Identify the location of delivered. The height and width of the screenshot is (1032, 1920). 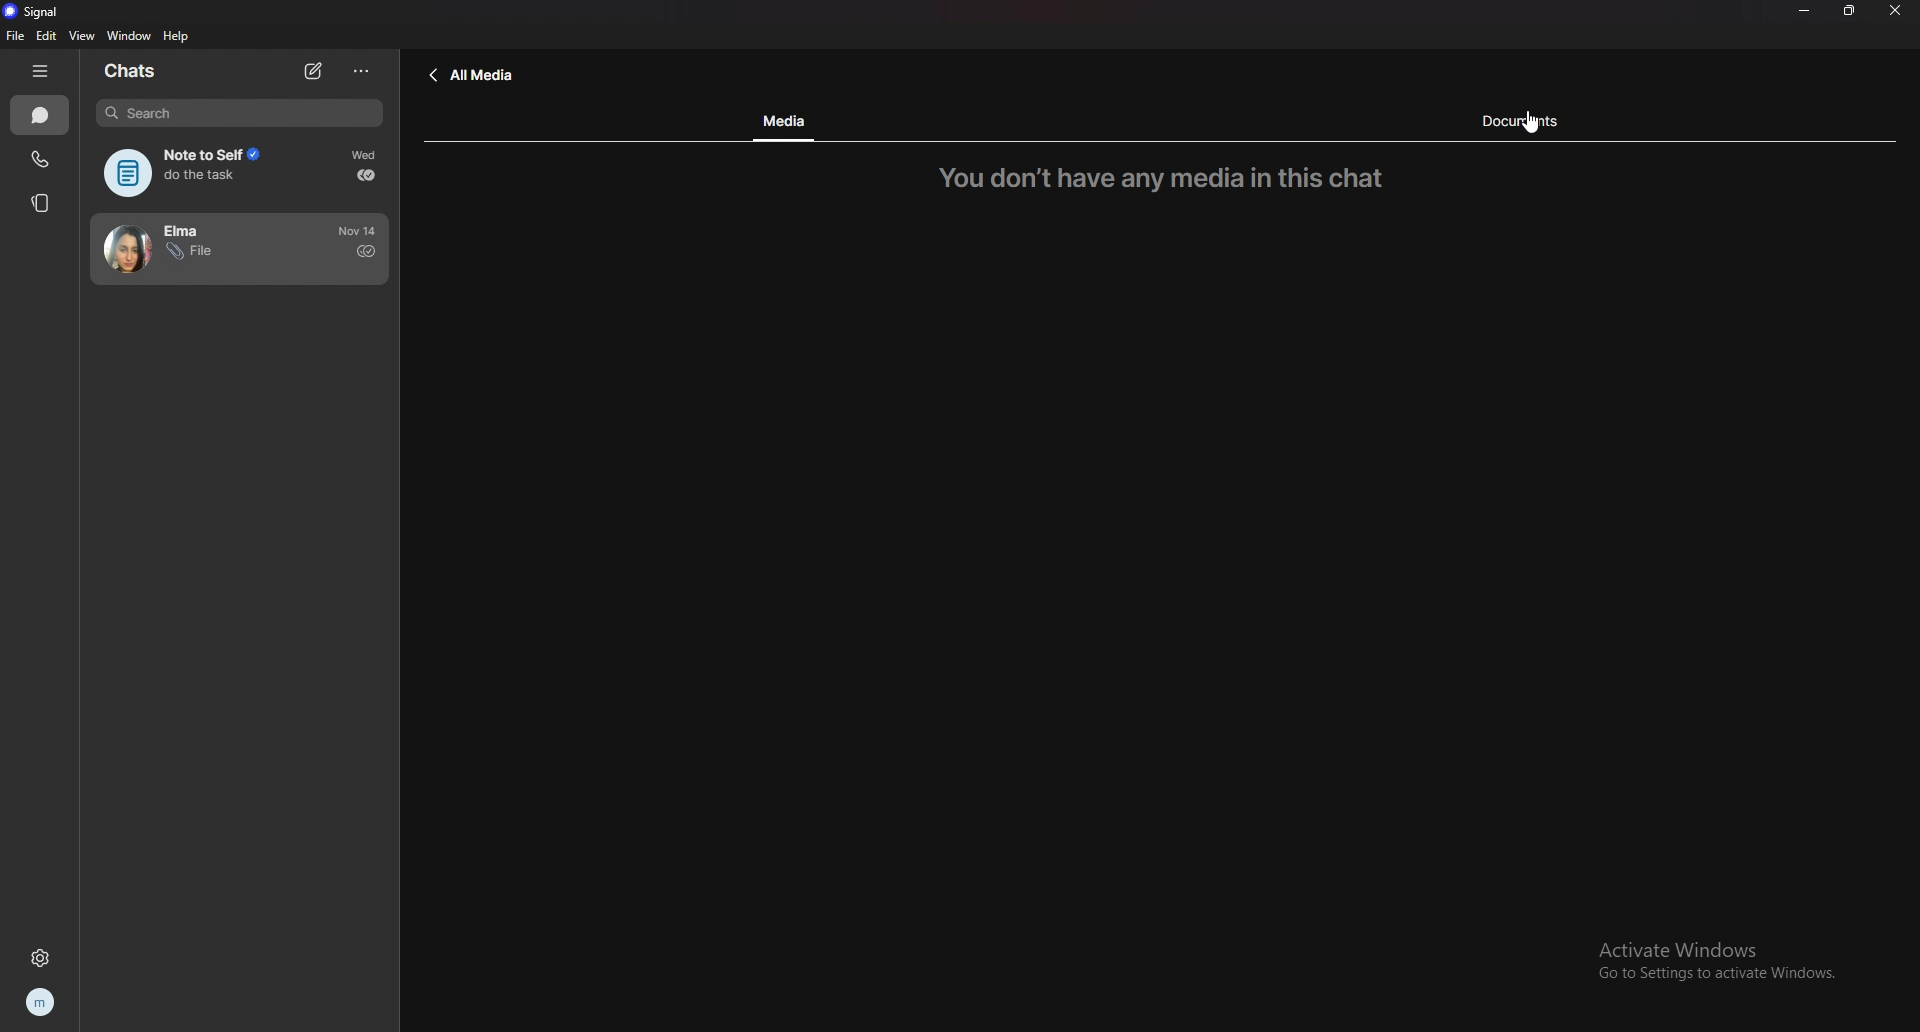
(366, 175).